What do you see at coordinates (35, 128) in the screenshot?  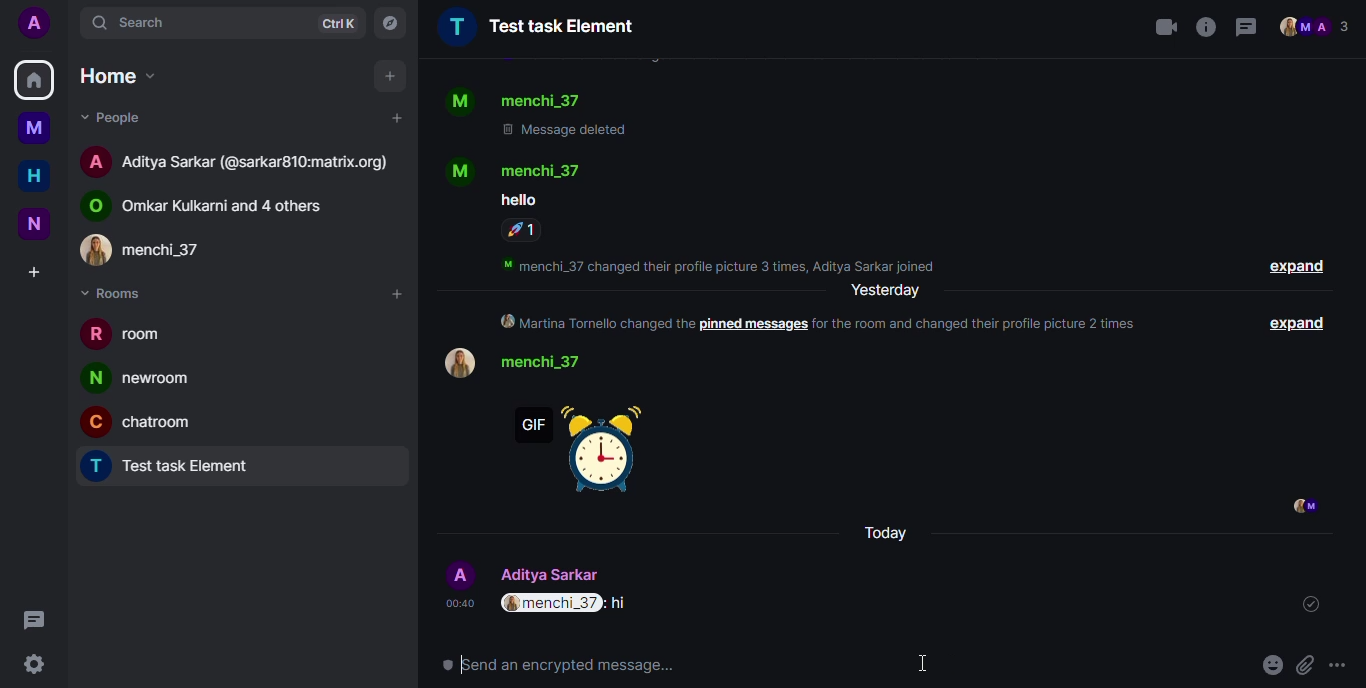 I see `myspace` at bounding box center [35, 128].